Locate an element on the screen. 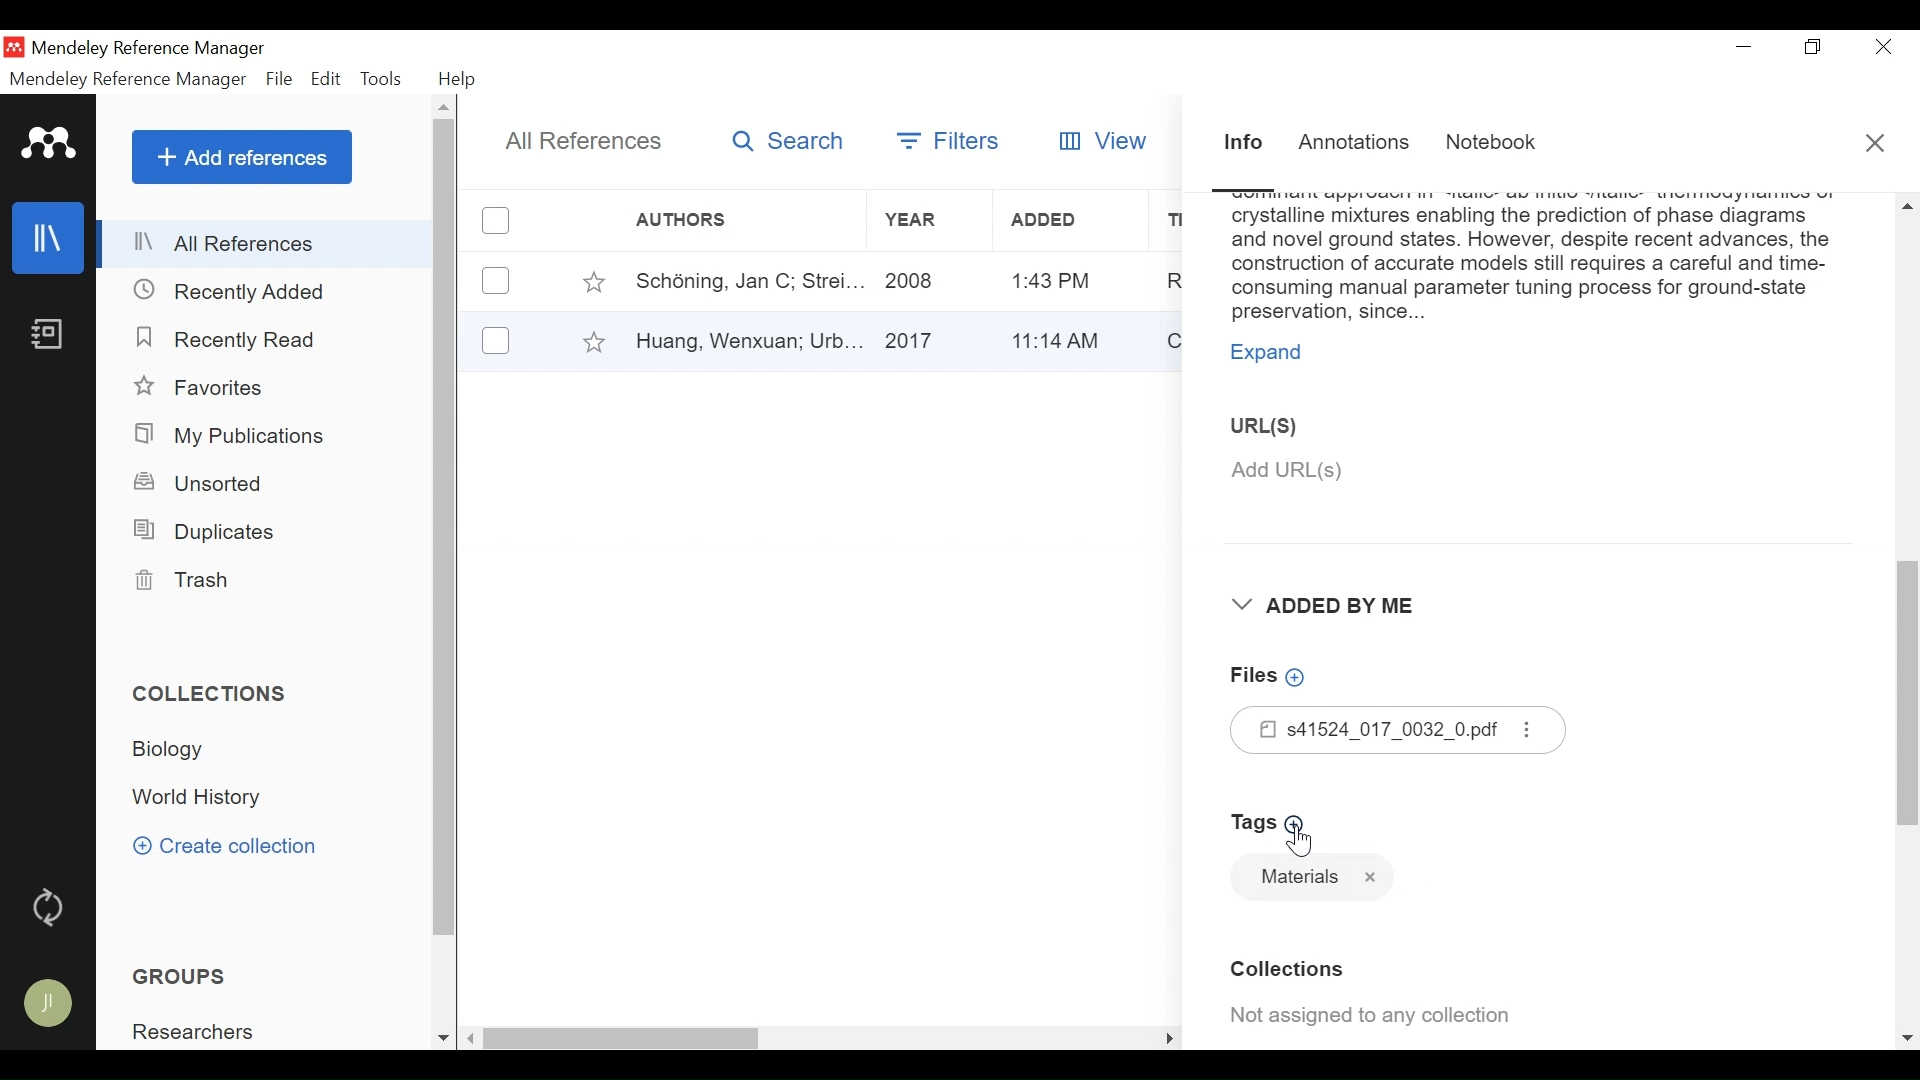 The image size is (1920, 1080). Expand is located at coordinates (1274, 355).